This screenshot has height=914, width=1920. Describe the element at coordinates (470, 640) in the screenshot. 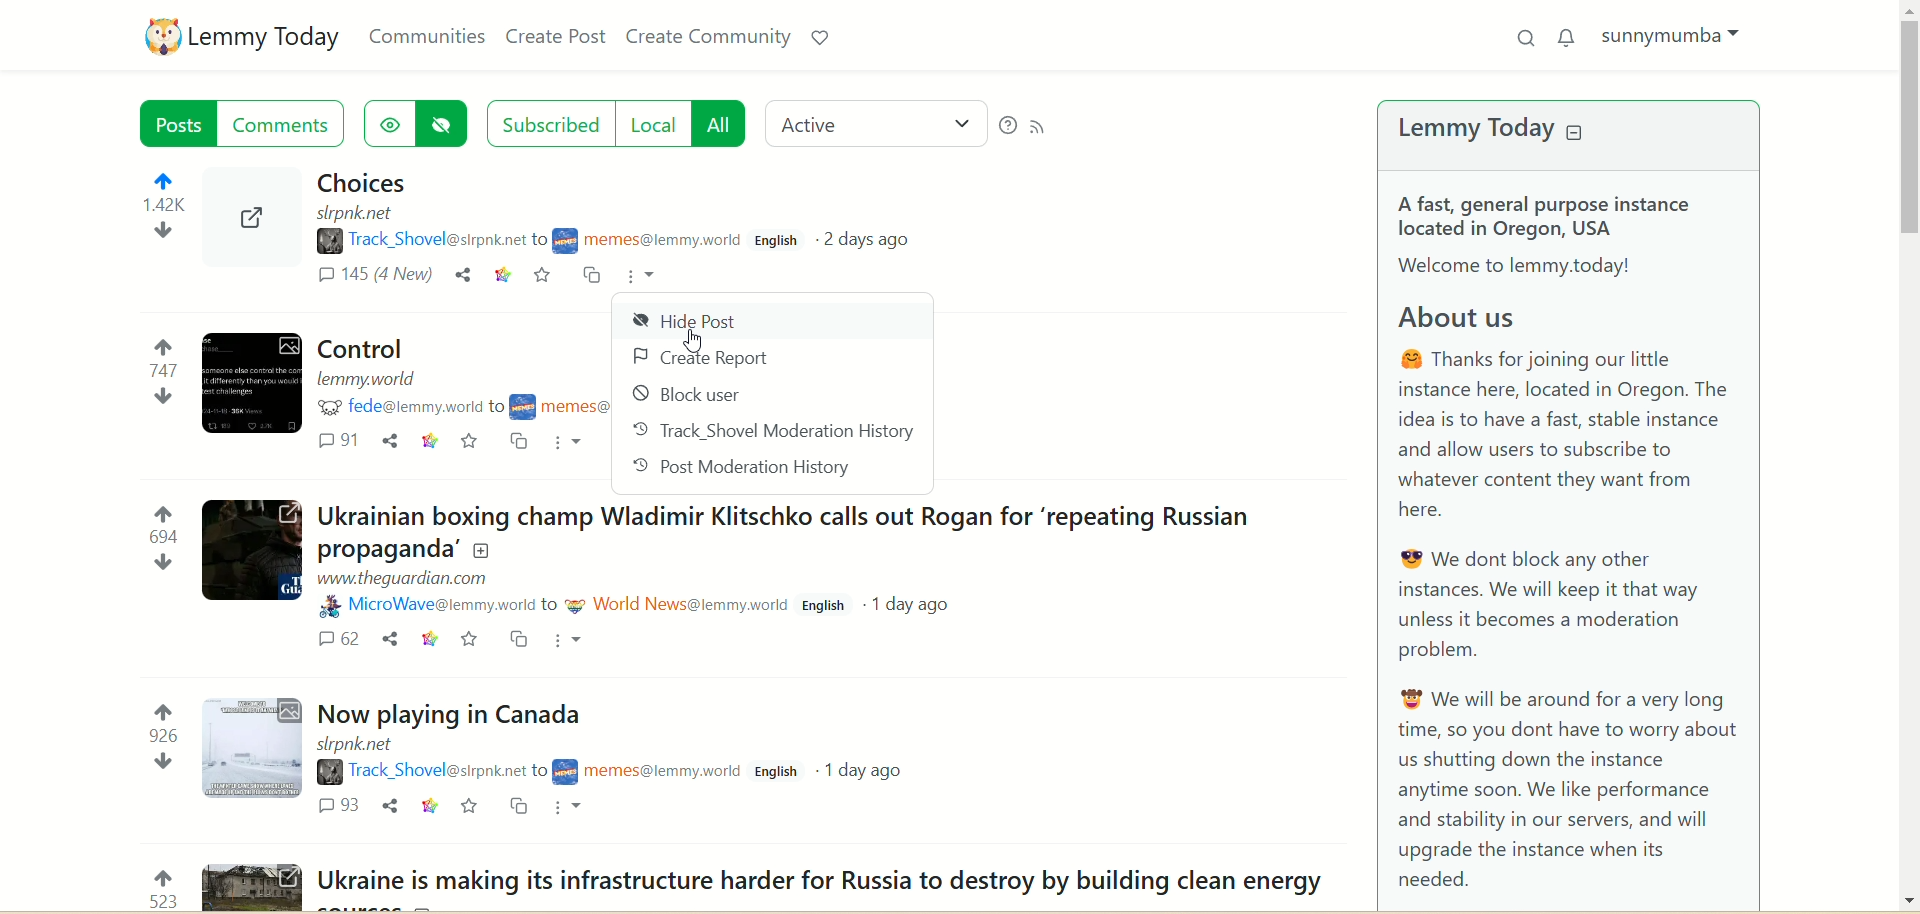

I see `favorite` at that location.